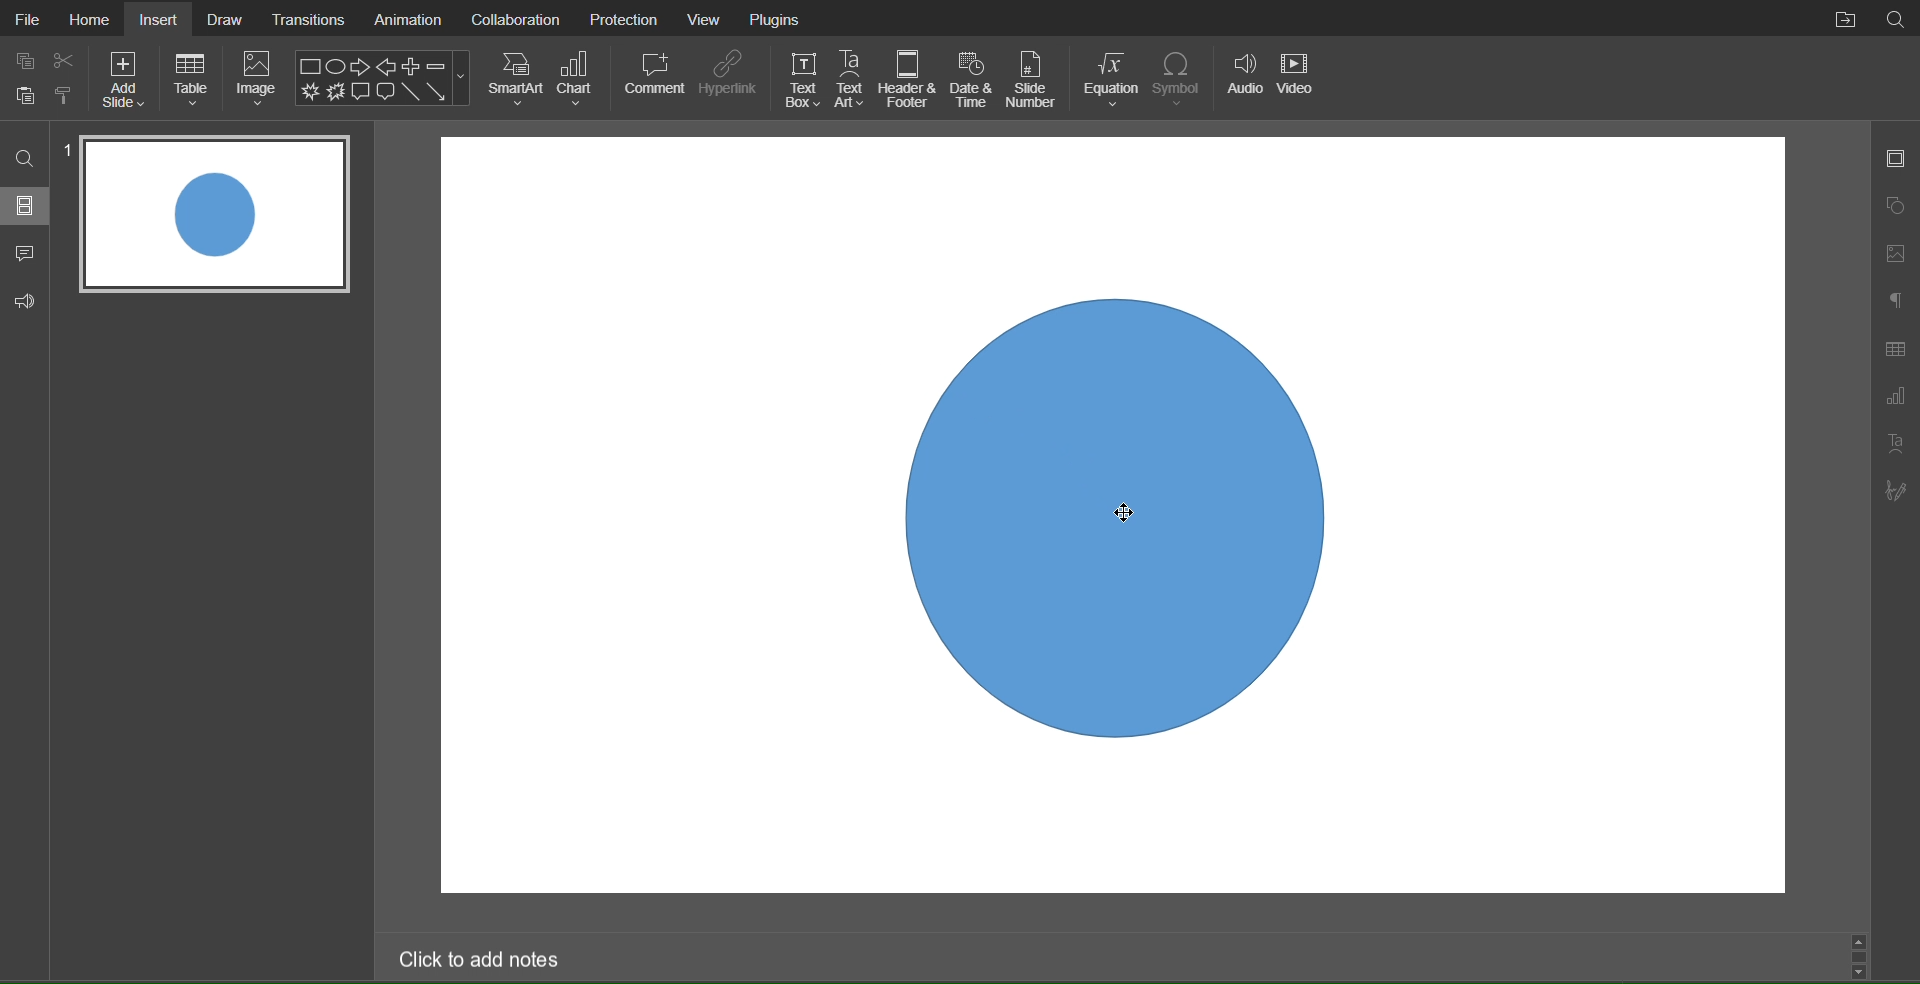 Image resolution: width=1920 pixels, height=984 pixels. Describe the element at coordinates (260, 80) in the screenshot. I see `Image` at that location.